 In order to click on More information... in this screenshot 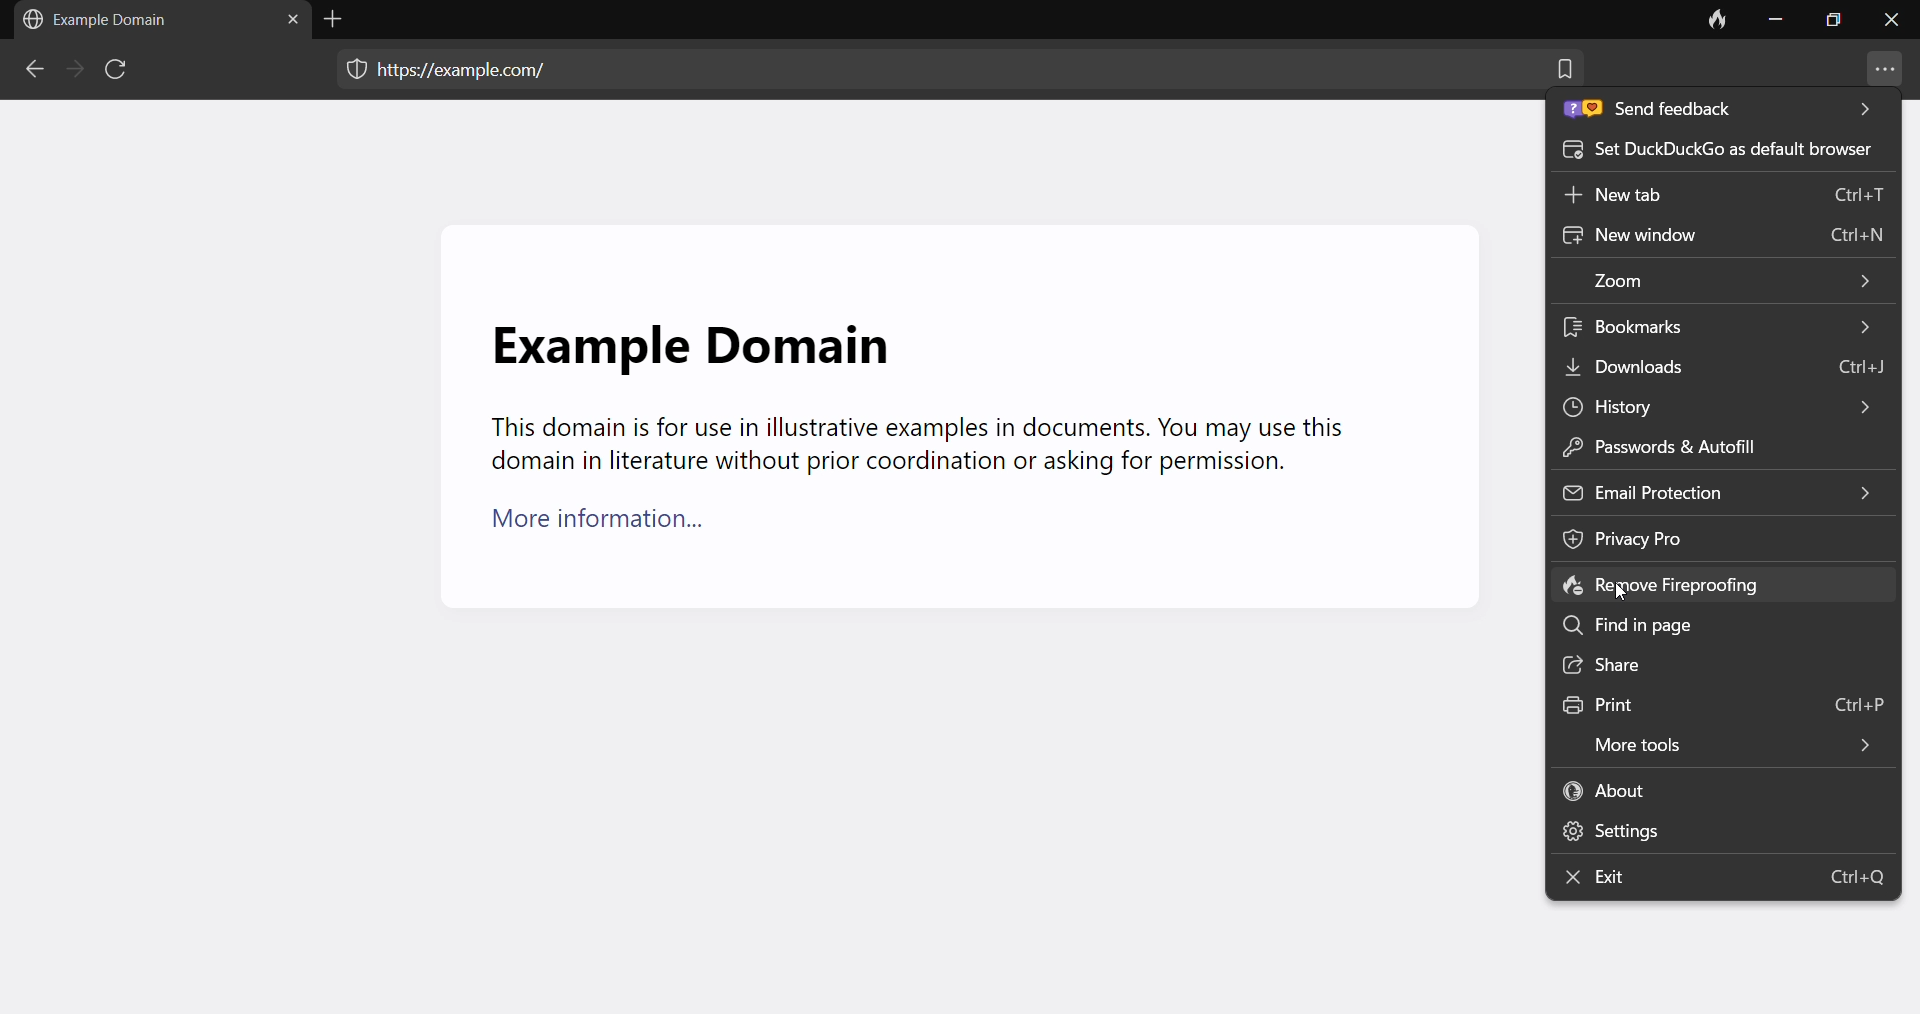, I will do `click(611, 527)`.